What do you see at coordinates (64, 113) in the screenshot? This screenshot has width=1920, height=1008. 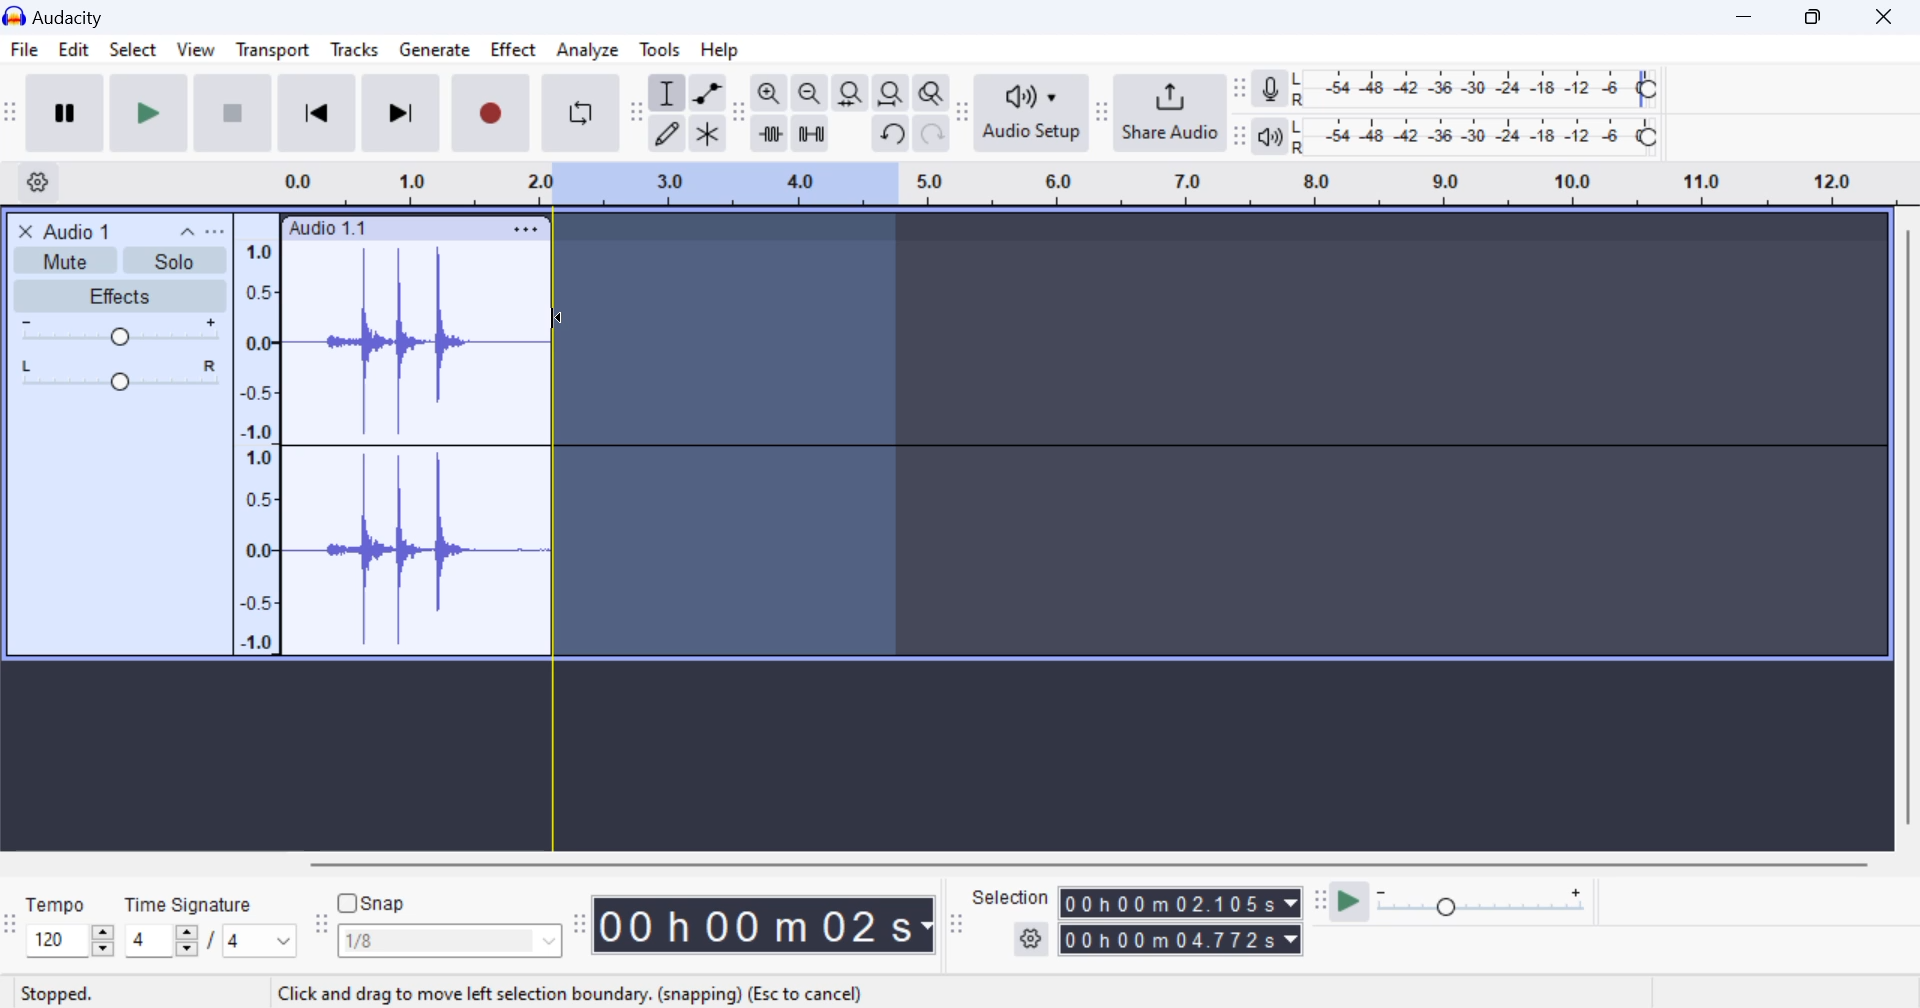 I see `Pause` at bounding box center [64, 113].